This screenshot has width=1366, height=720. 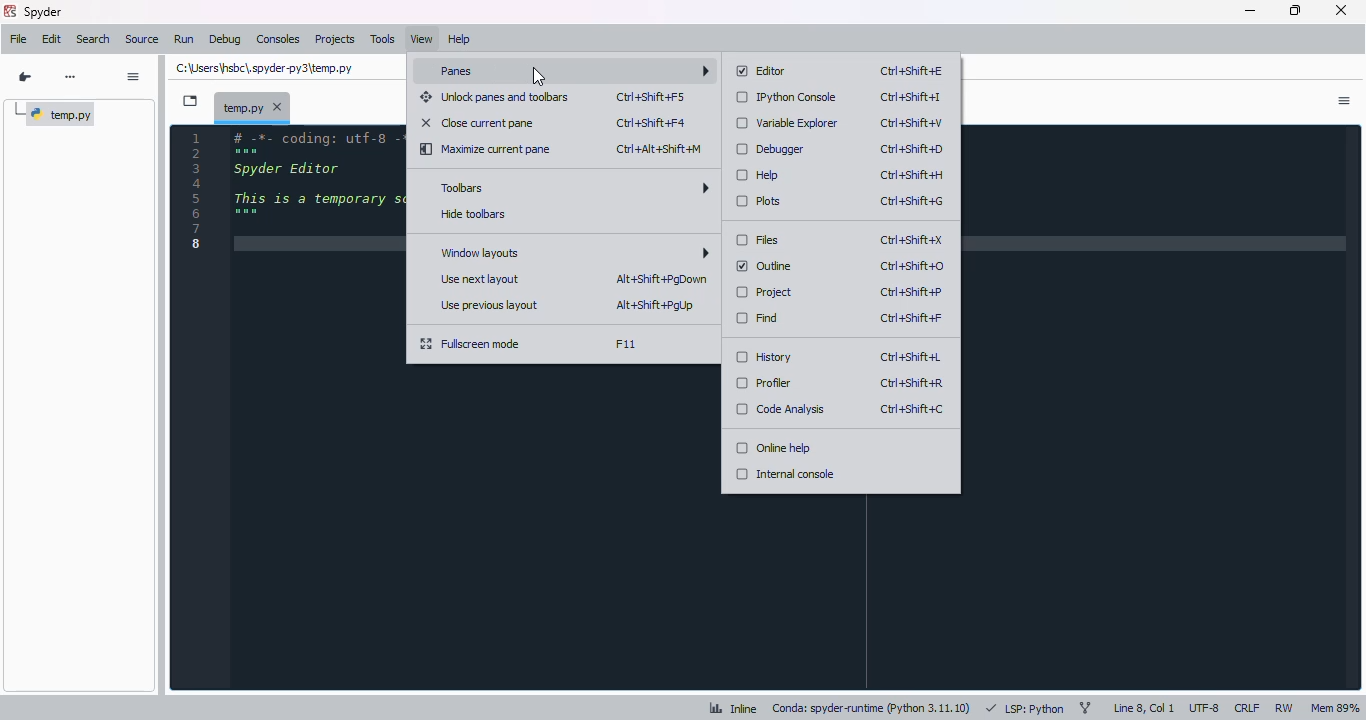 What do you see at coordinates (651, 123) in the screenshot?
I see `shortcut for close current pane` at bounding box center [651, 123].